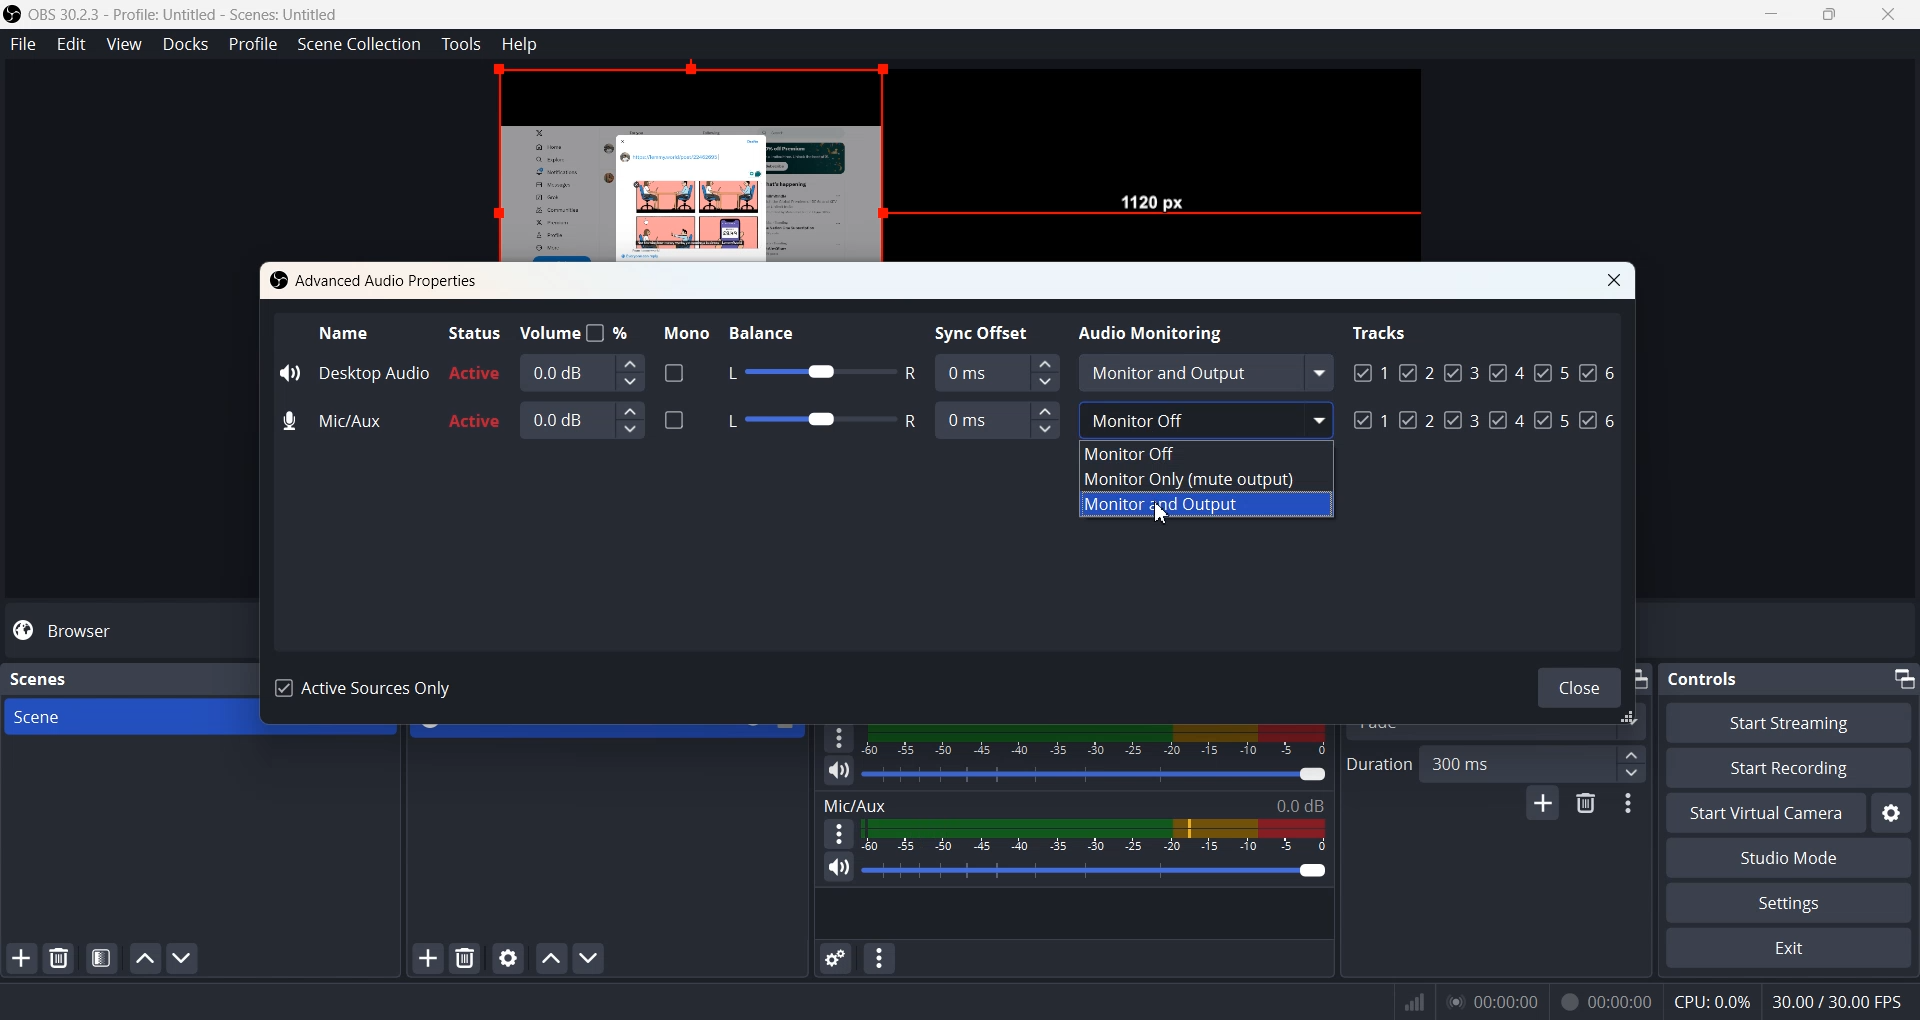 Image resolution: width=1920 pixels, height=1020 pixels. I want to click on 300 ms, so click(1535, 763).